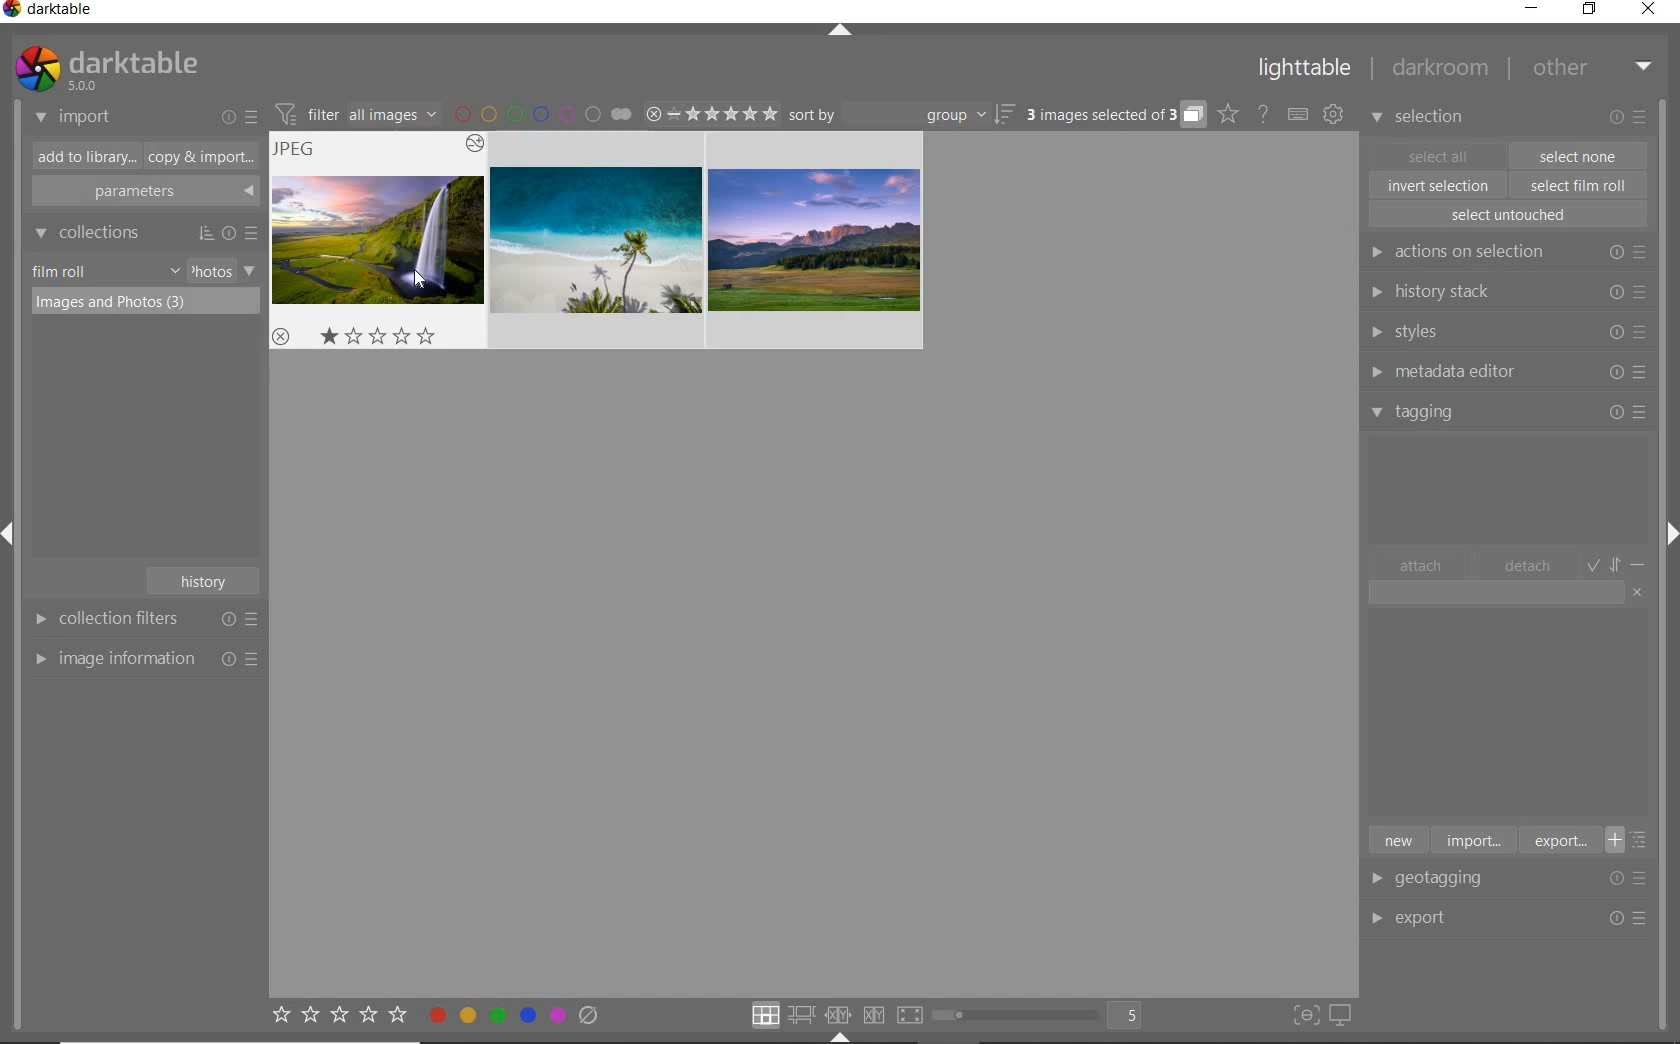 The width and height of the screenshot is (1680, 1044). I want to click on Expand/Collapse, so click(837, 1037).